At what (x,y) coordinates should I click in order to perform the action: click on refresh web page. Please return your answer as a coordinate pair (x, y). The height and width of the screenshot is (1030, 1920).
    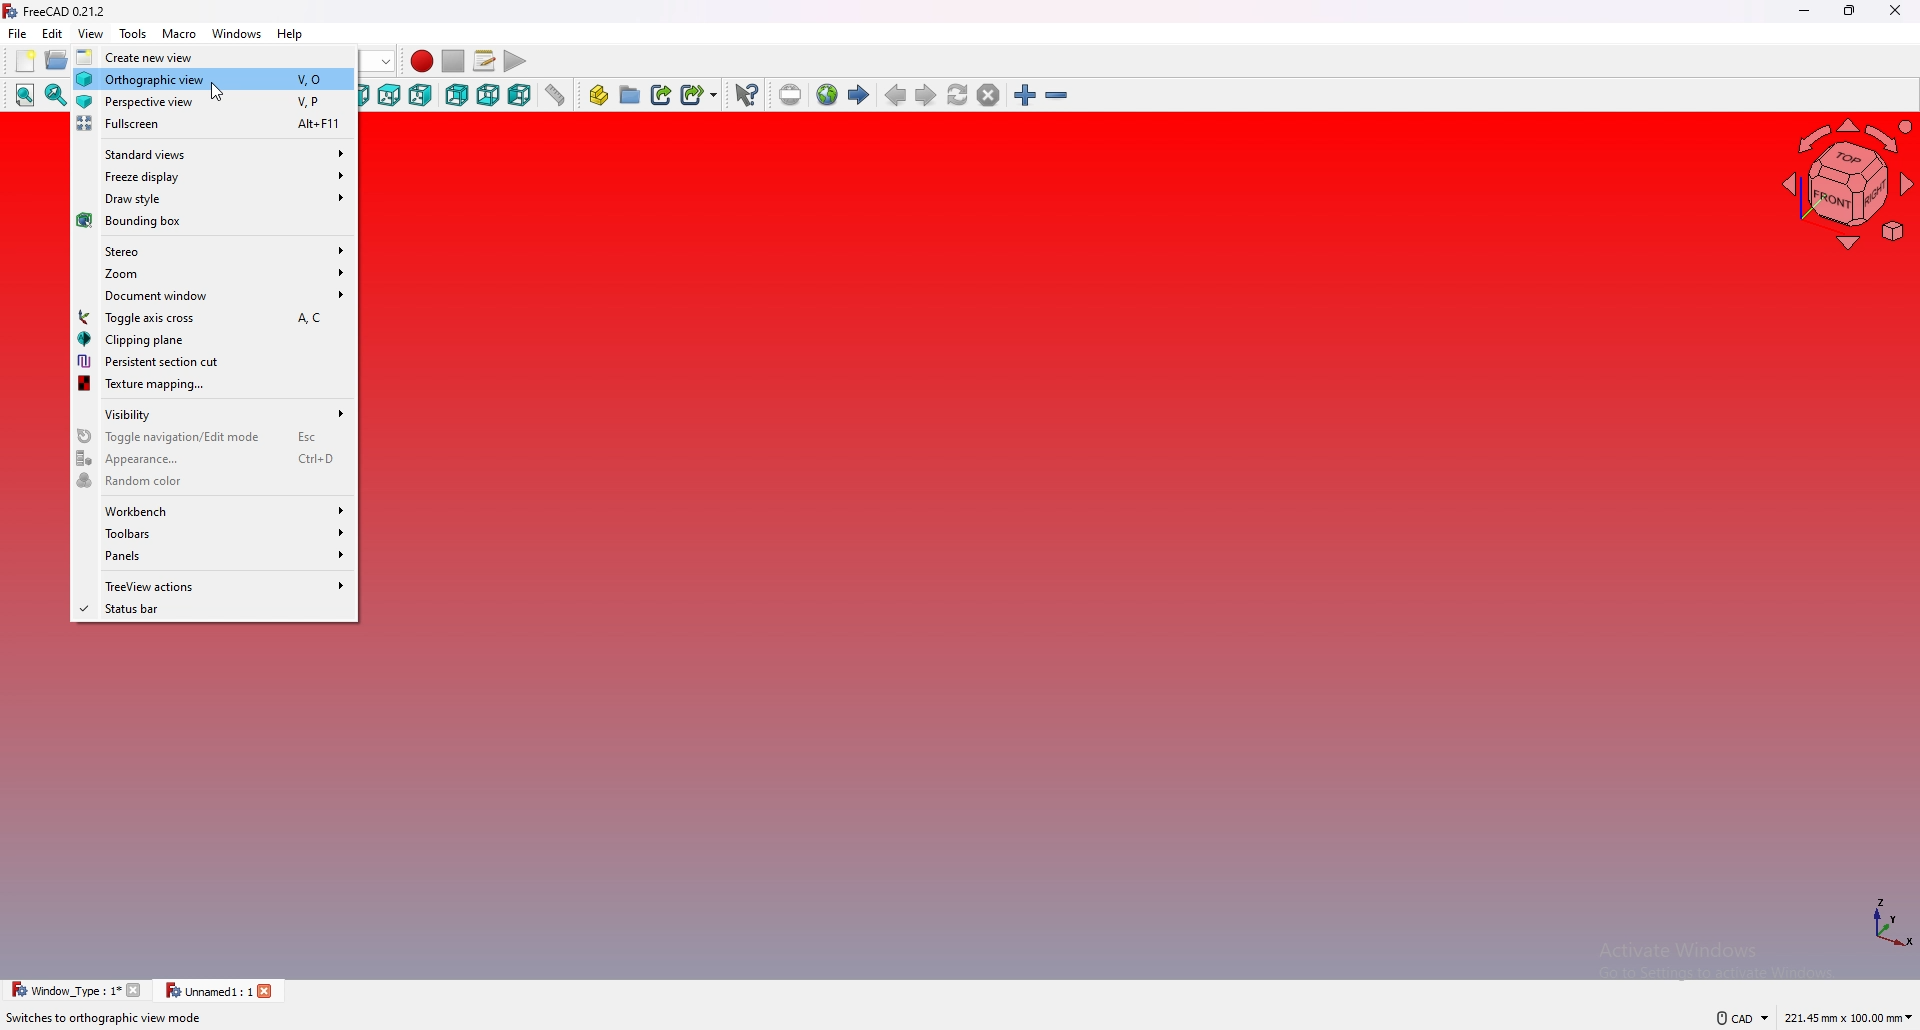
    Looking at the image, I should click on (956, 95).